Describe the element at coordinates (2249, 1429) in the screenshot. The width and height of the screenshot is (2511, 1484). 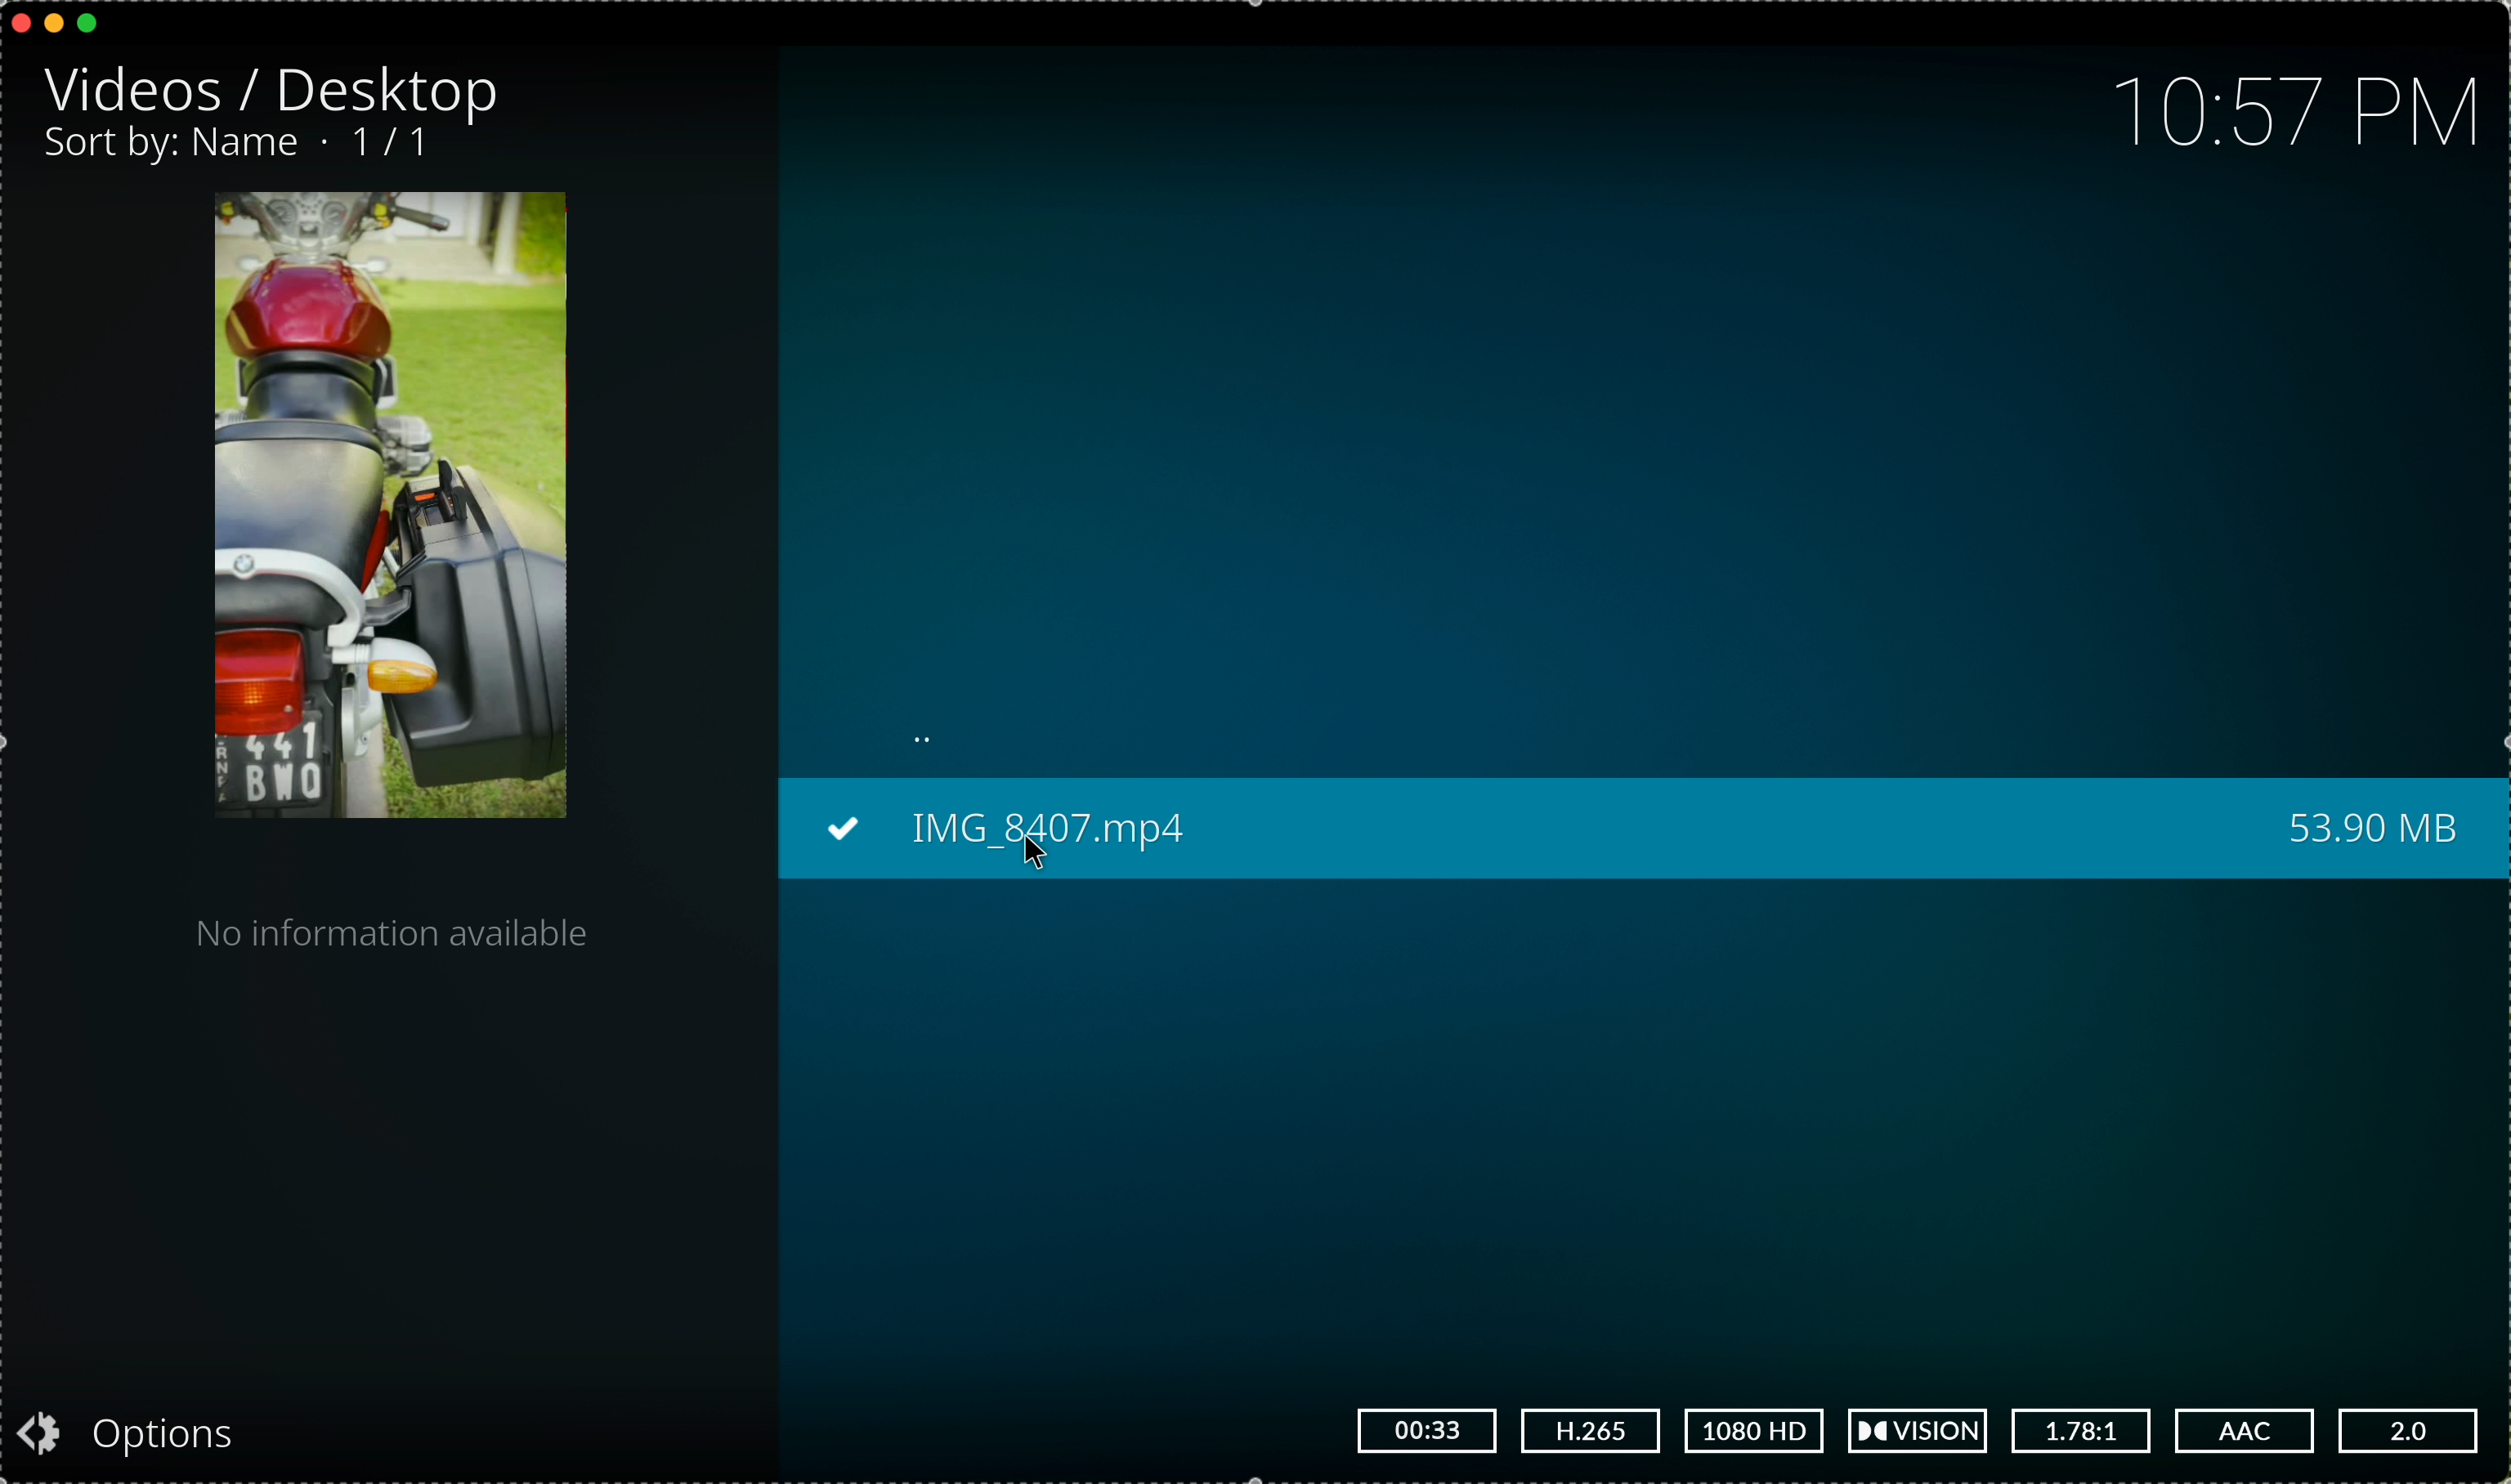
I see `AAC` at that location.